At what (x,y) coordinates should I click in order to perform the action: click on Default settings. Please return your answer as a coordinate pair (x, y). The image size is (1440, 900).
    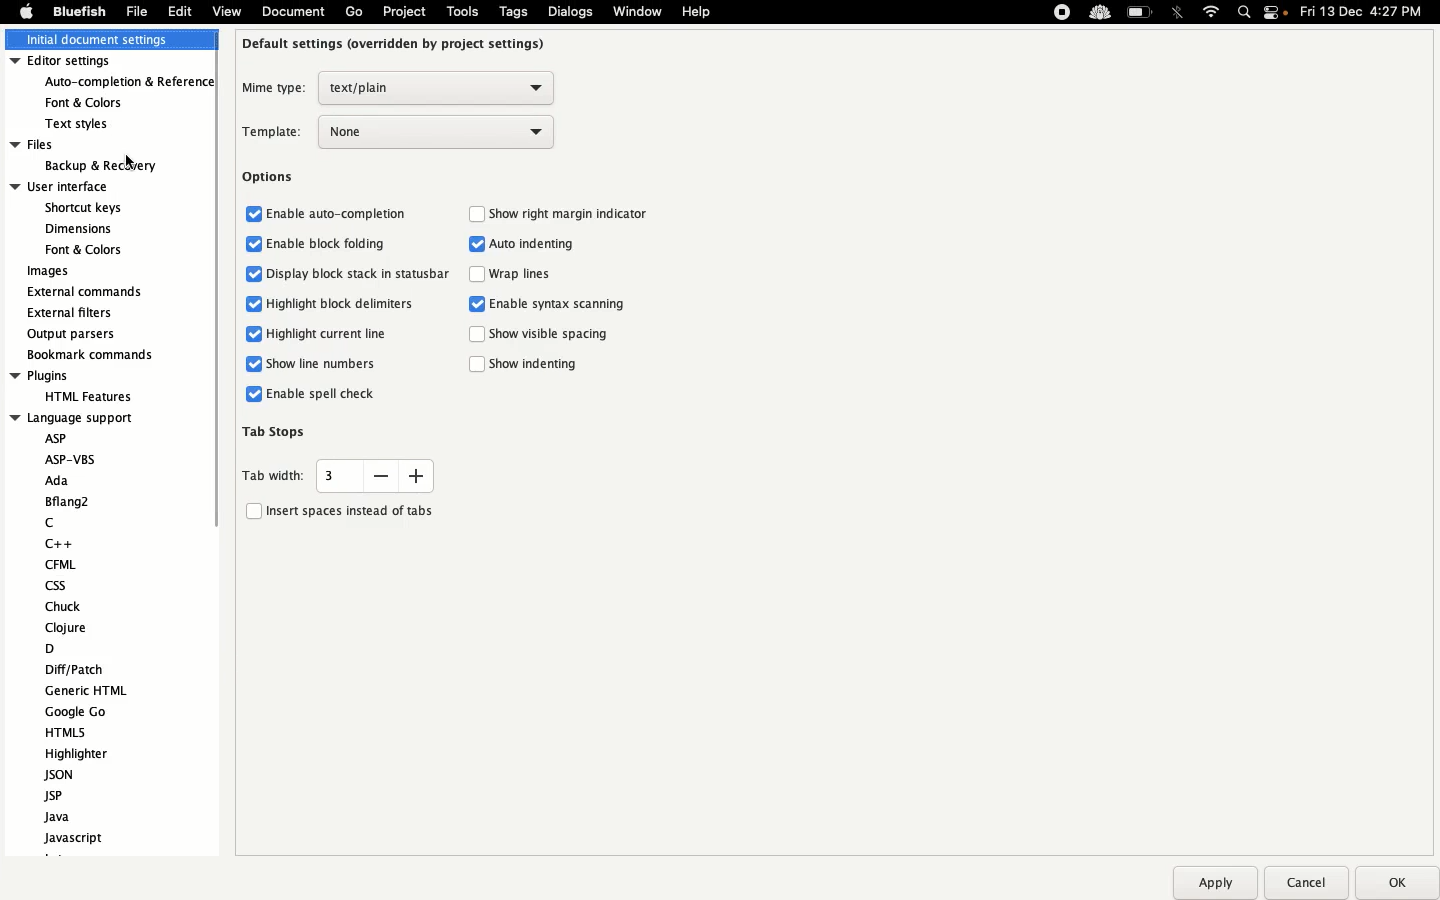
    Looking at the image, I should click on (393, 45).